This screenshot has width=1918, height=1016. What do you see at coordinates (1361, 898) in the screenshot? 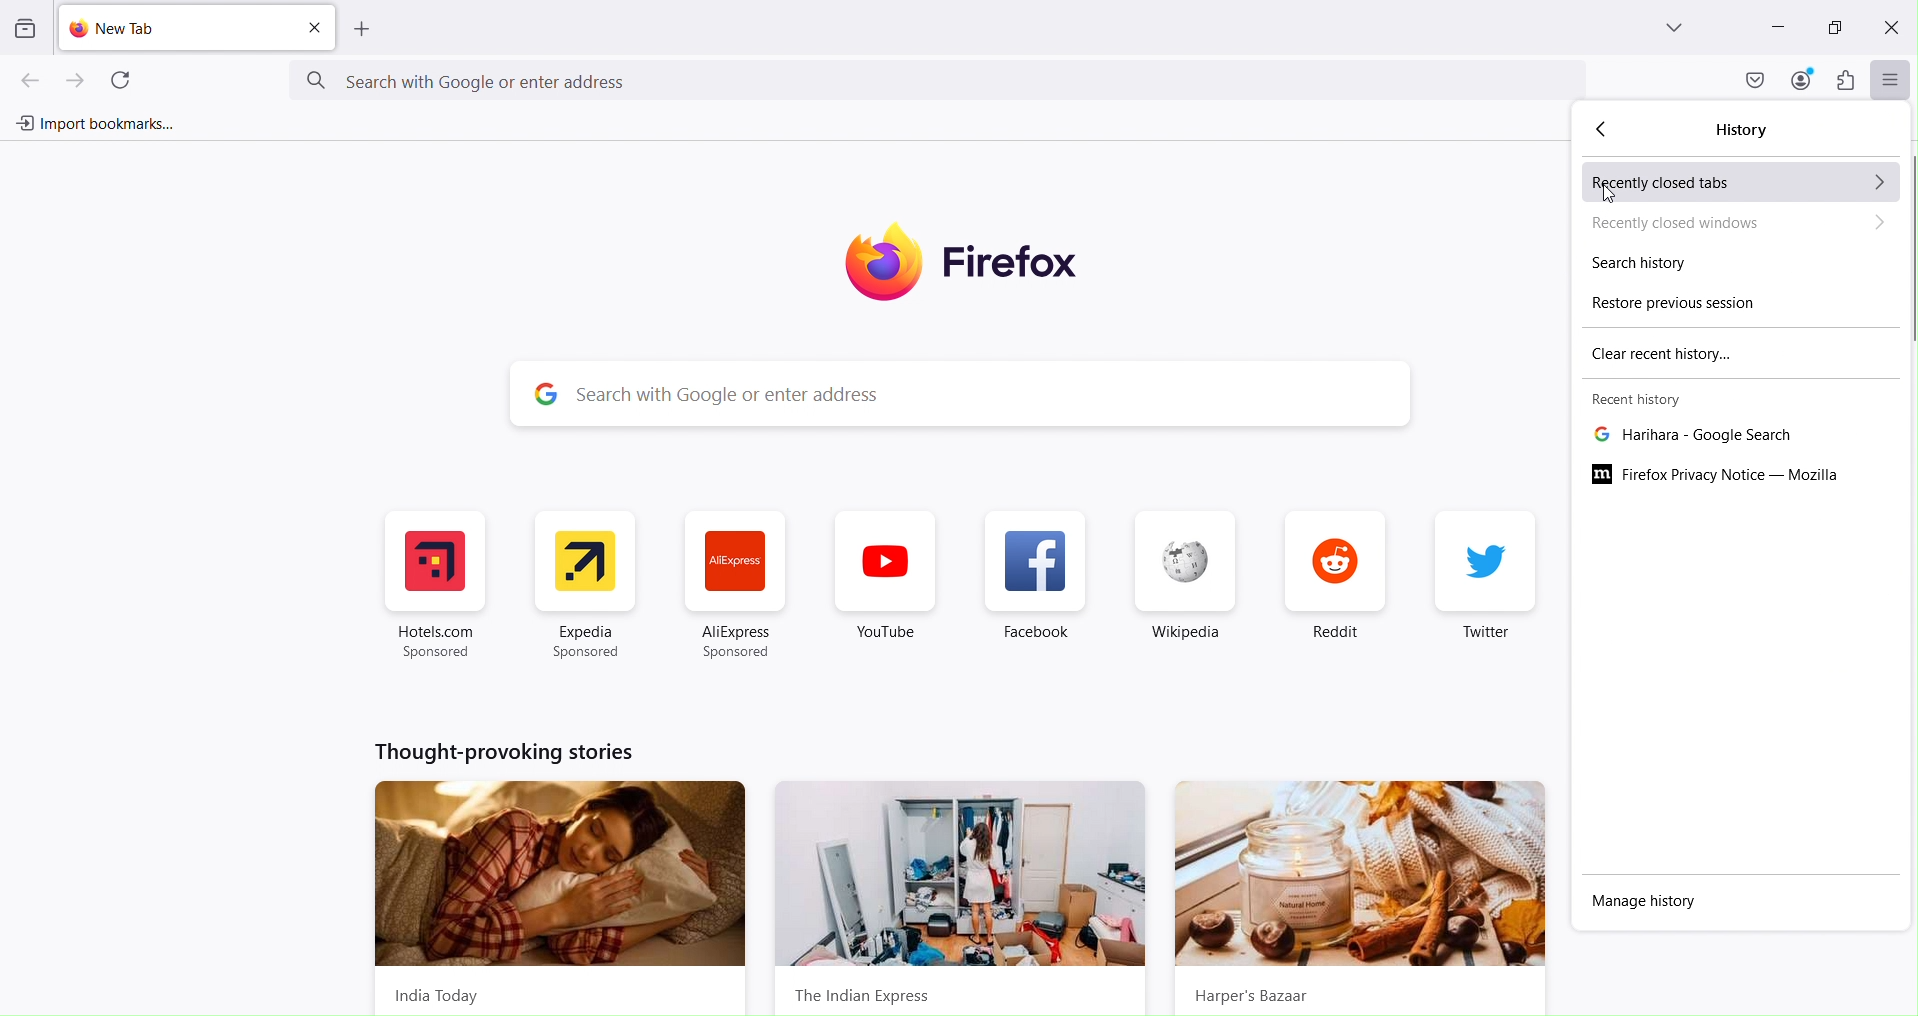
I see `hraper's bazar` at bounding box center [1361, 898].